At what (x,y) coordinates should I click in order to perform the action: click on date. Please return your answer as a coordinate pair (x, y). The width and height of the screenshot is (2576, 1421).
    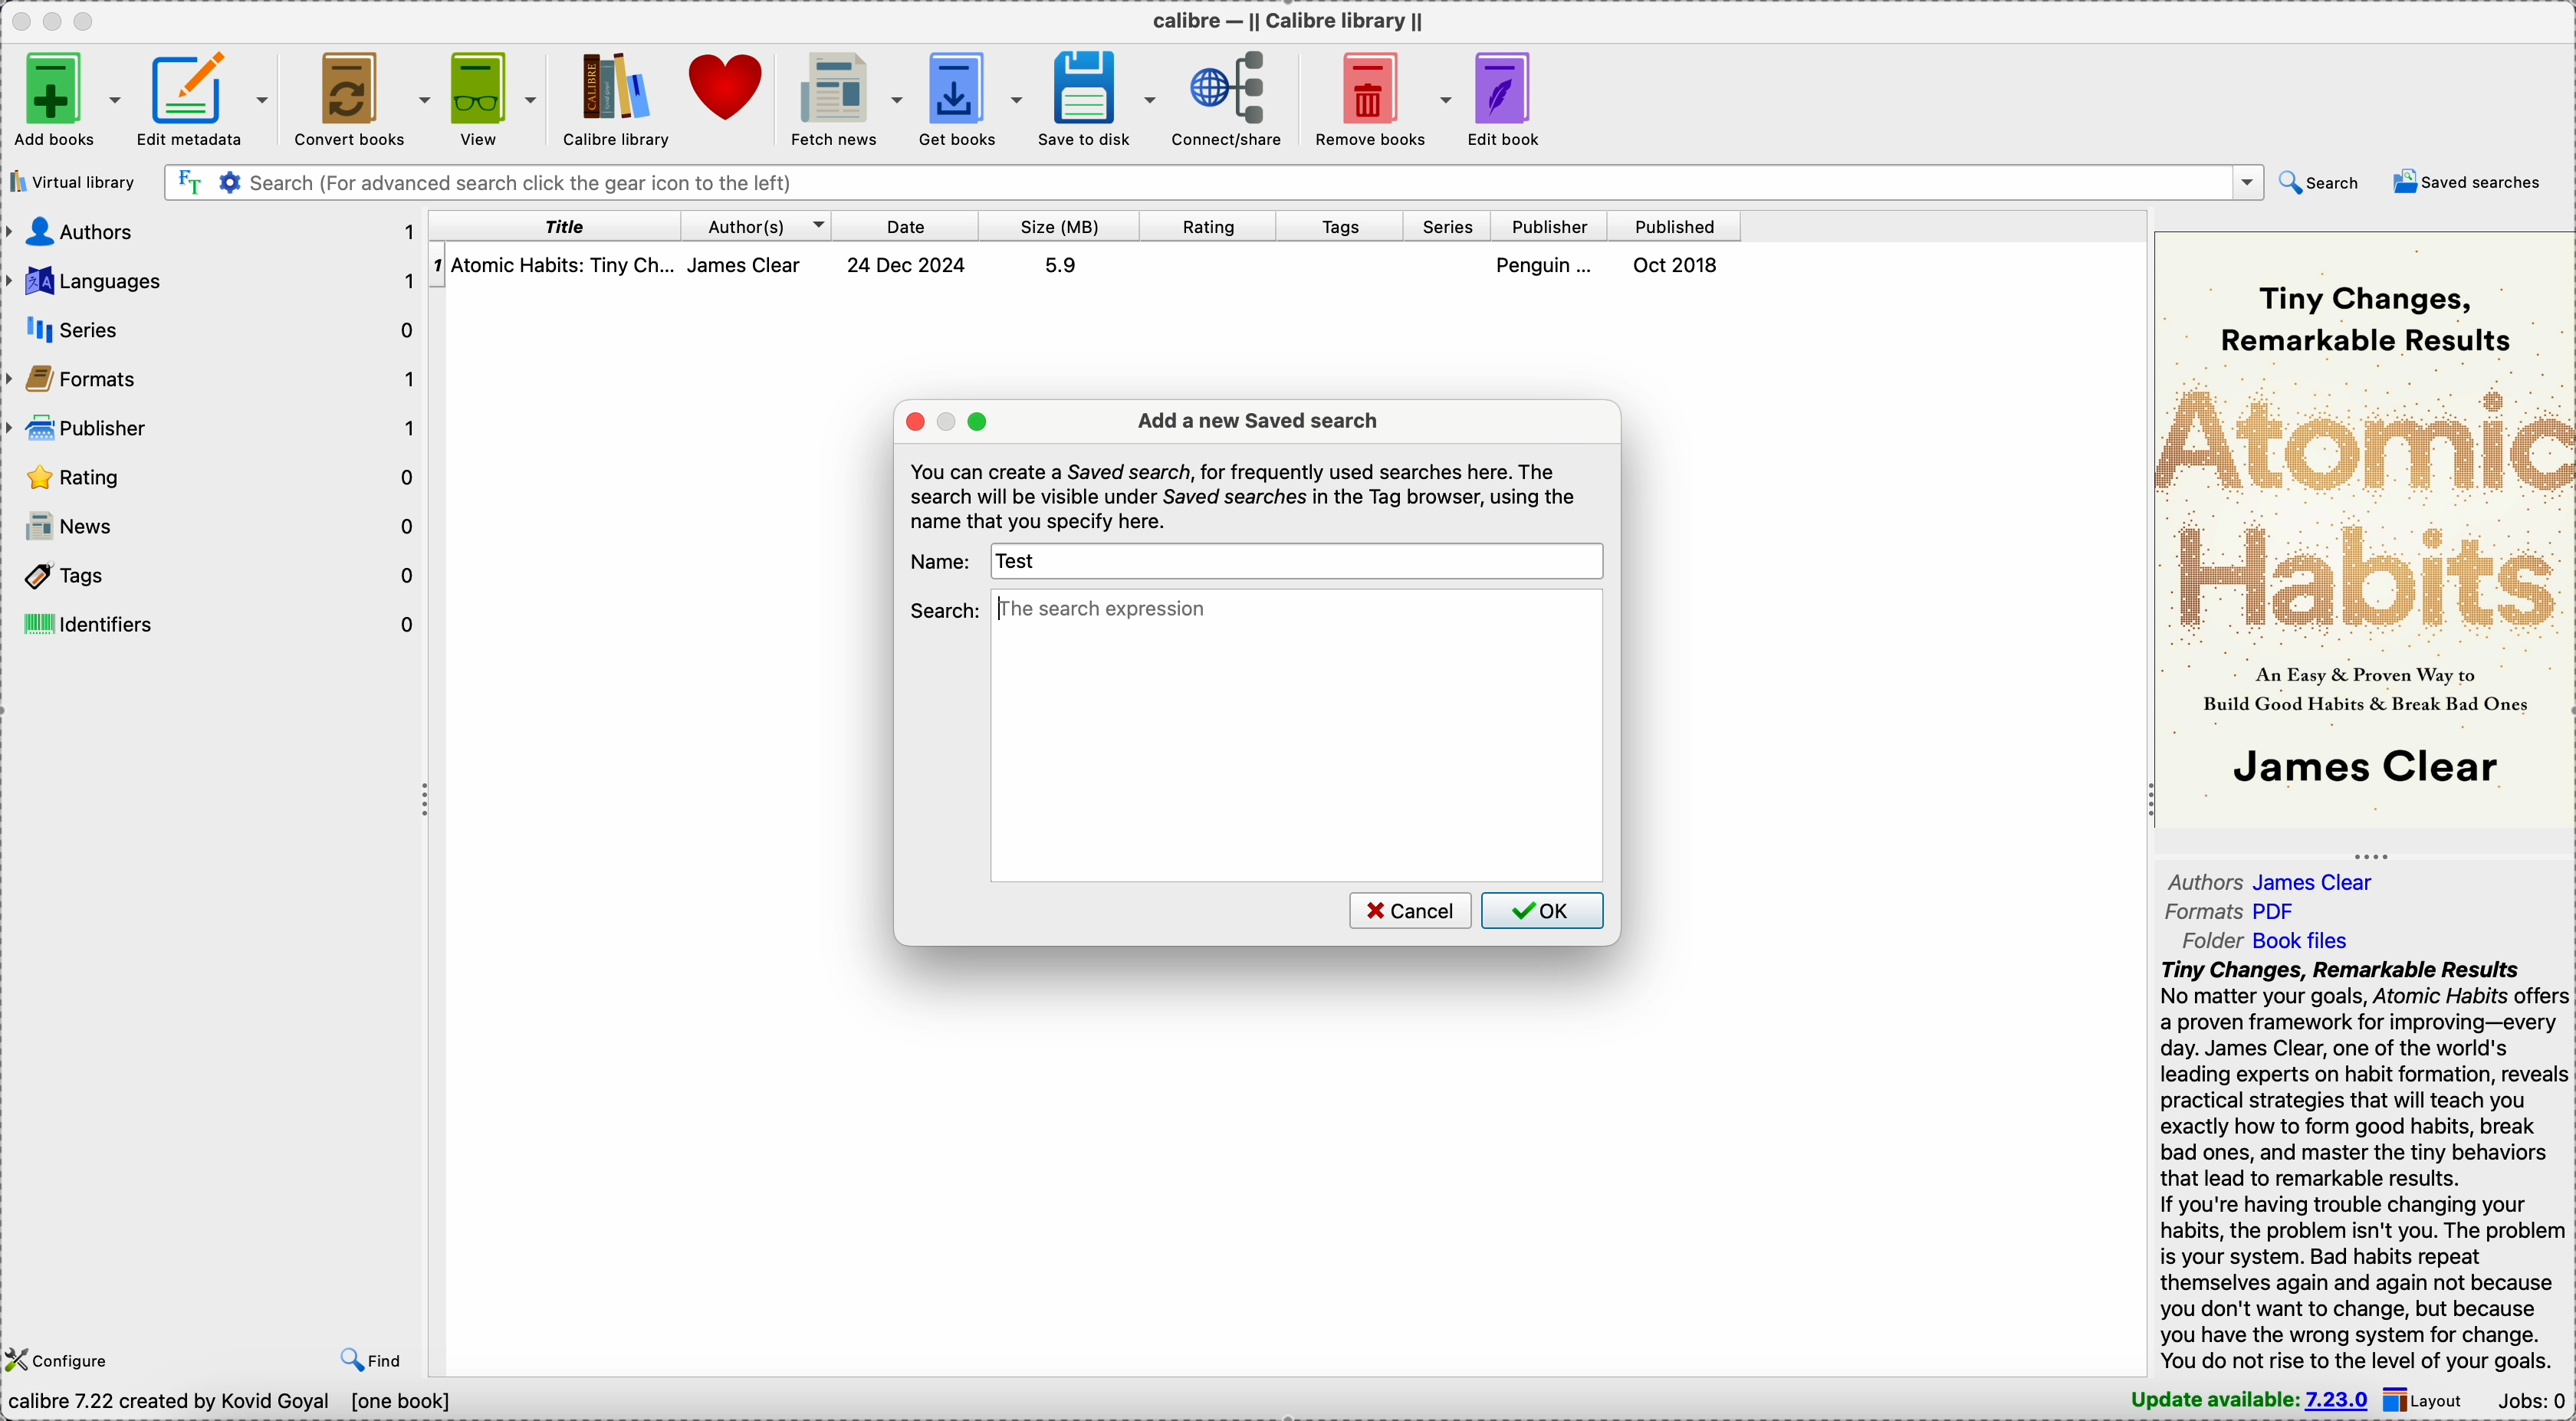
    Looking at the image, I should click on (907, 225).